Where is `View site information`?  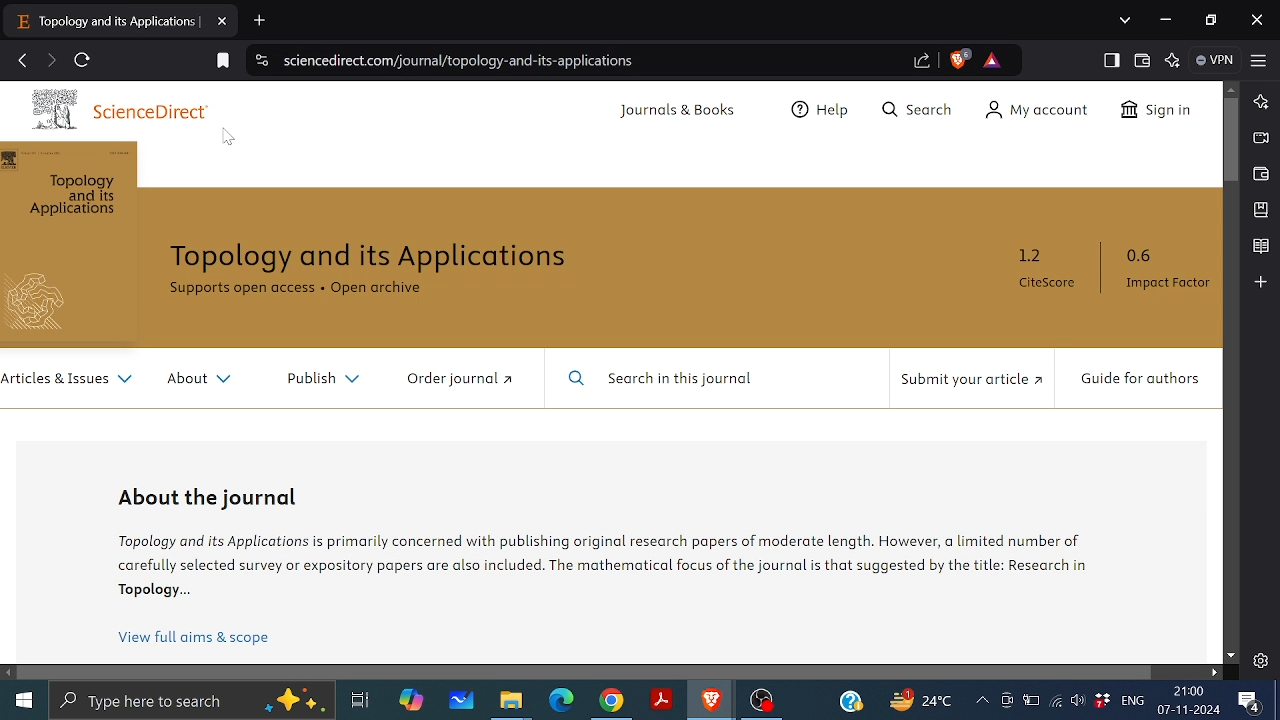
View site information is located at coordinates (259, 62).